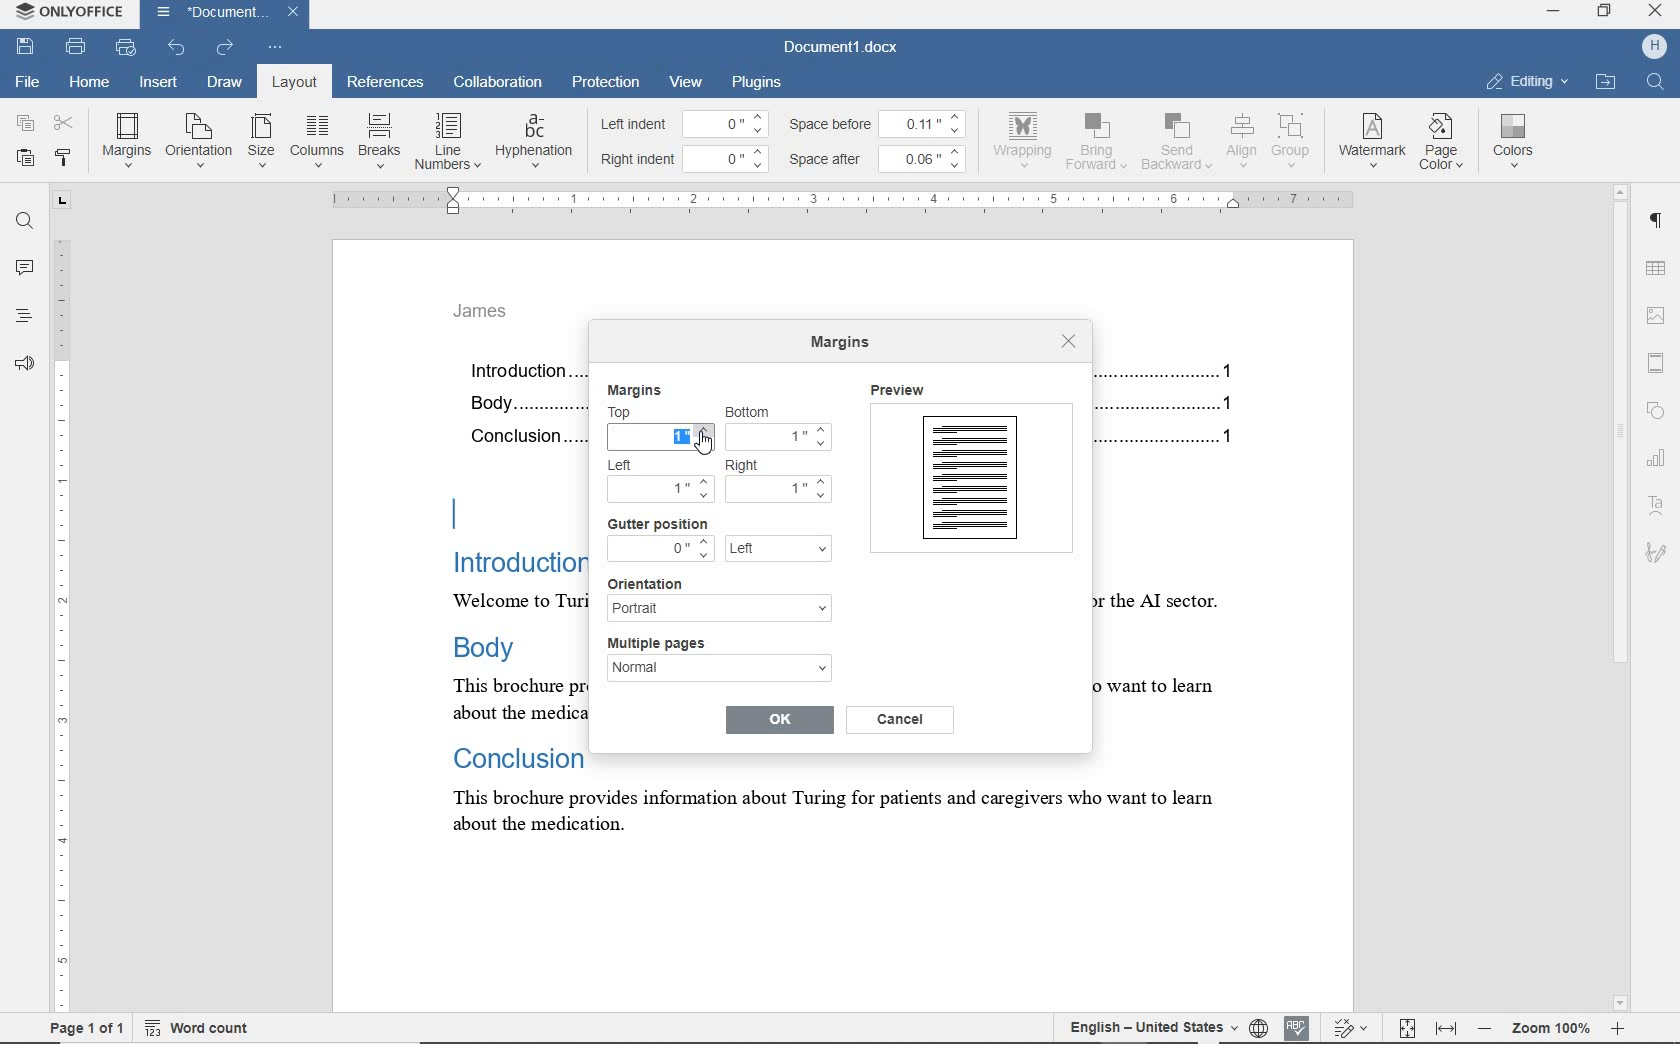 The height and width of the screenshot is (1044, 1680). What do you see at coordinates (1447, 1027) in the screenshot?
I see `fit to width` at bounding box center [1447, 1027].